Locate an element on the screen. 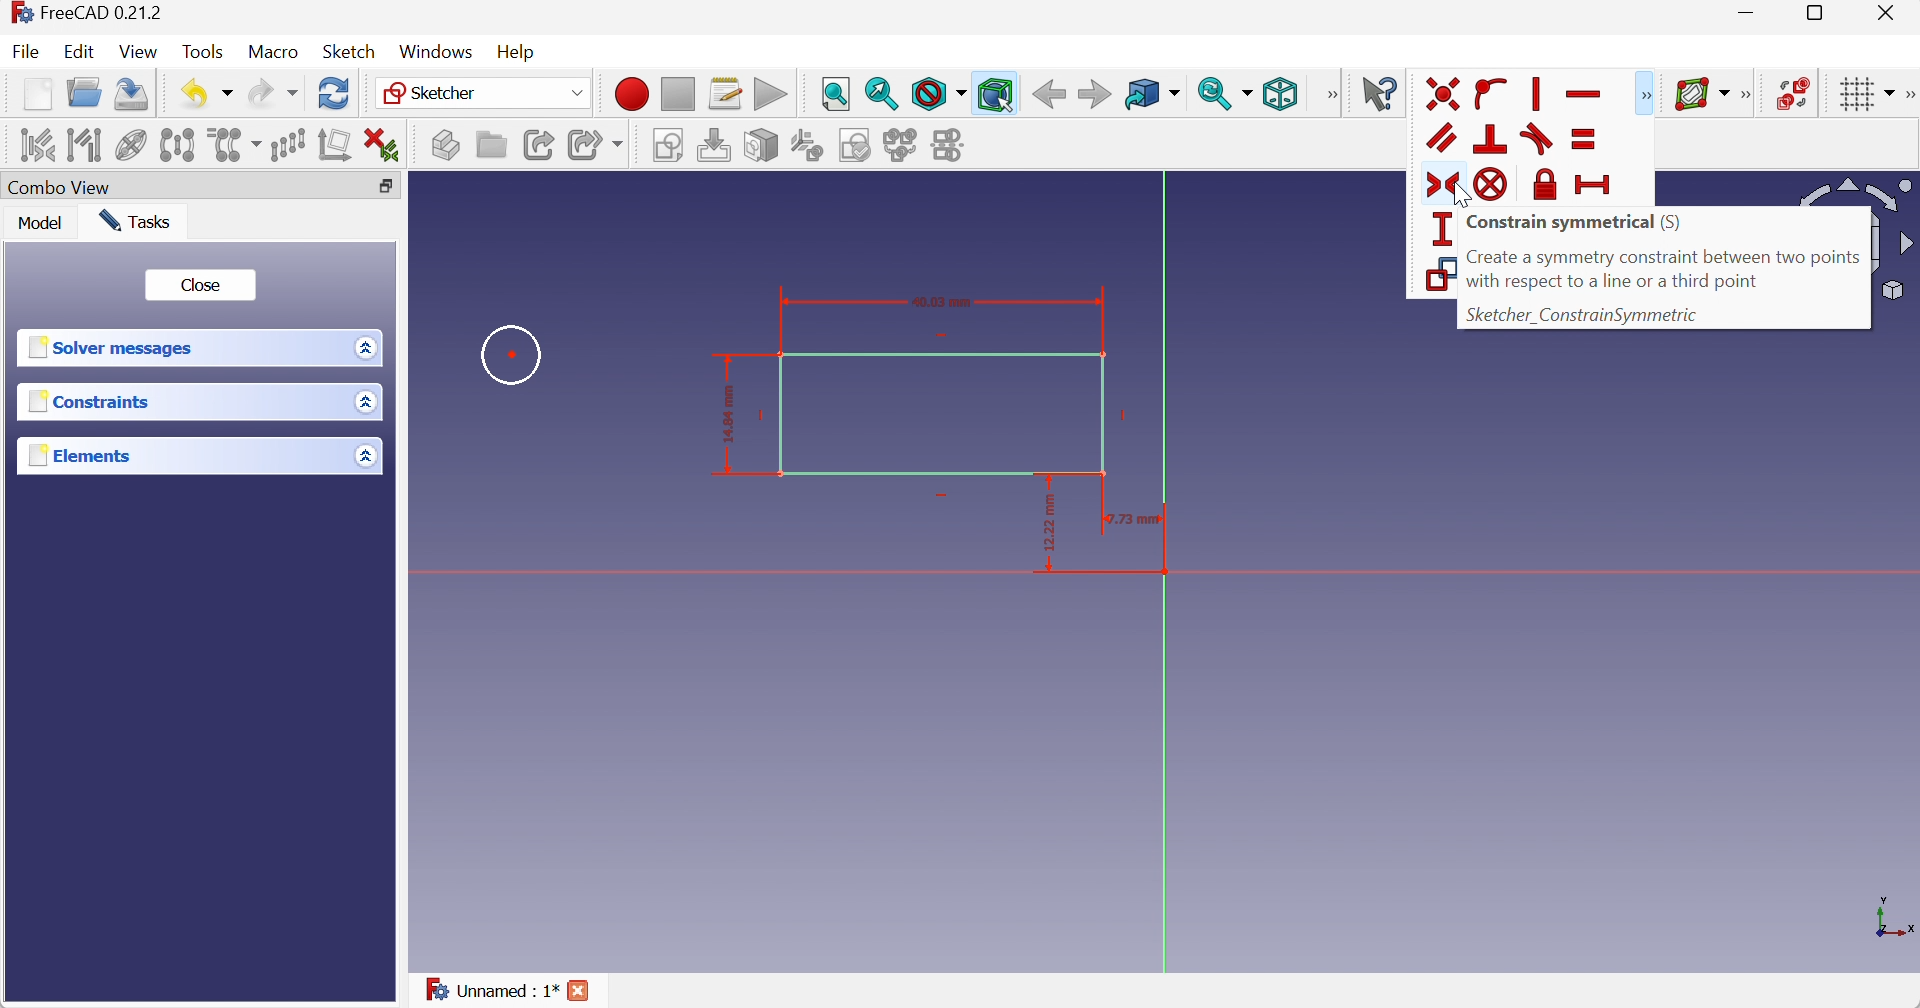 This screenshot has height=1008, width=1920. View is located at coordinates (138, 52).